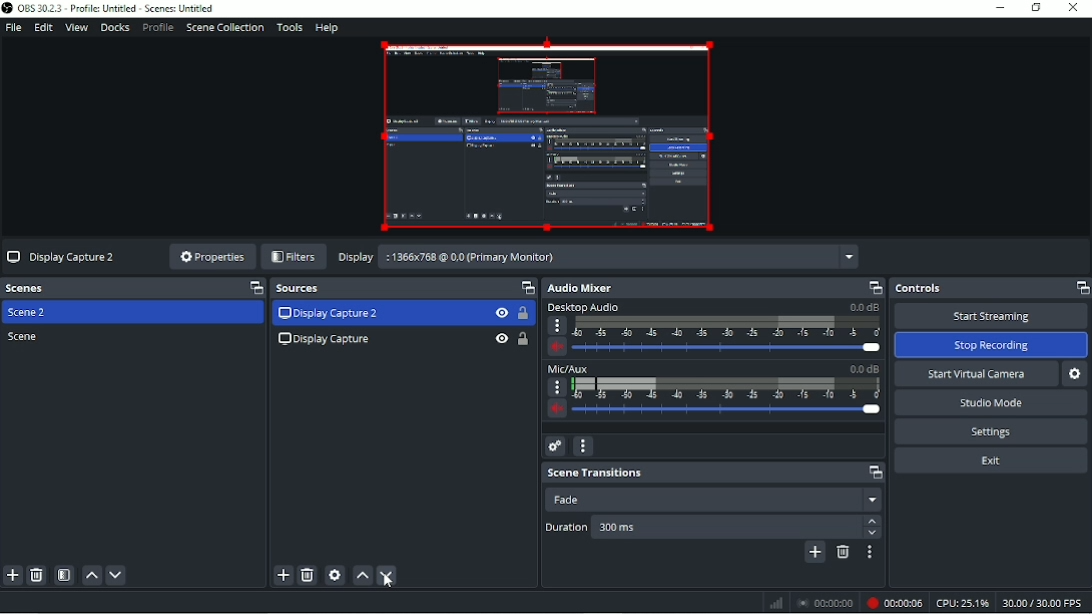  Describe the element at coordinates (893, 603) in the screenshot. I see `Recording (00:00:06)` at that location.